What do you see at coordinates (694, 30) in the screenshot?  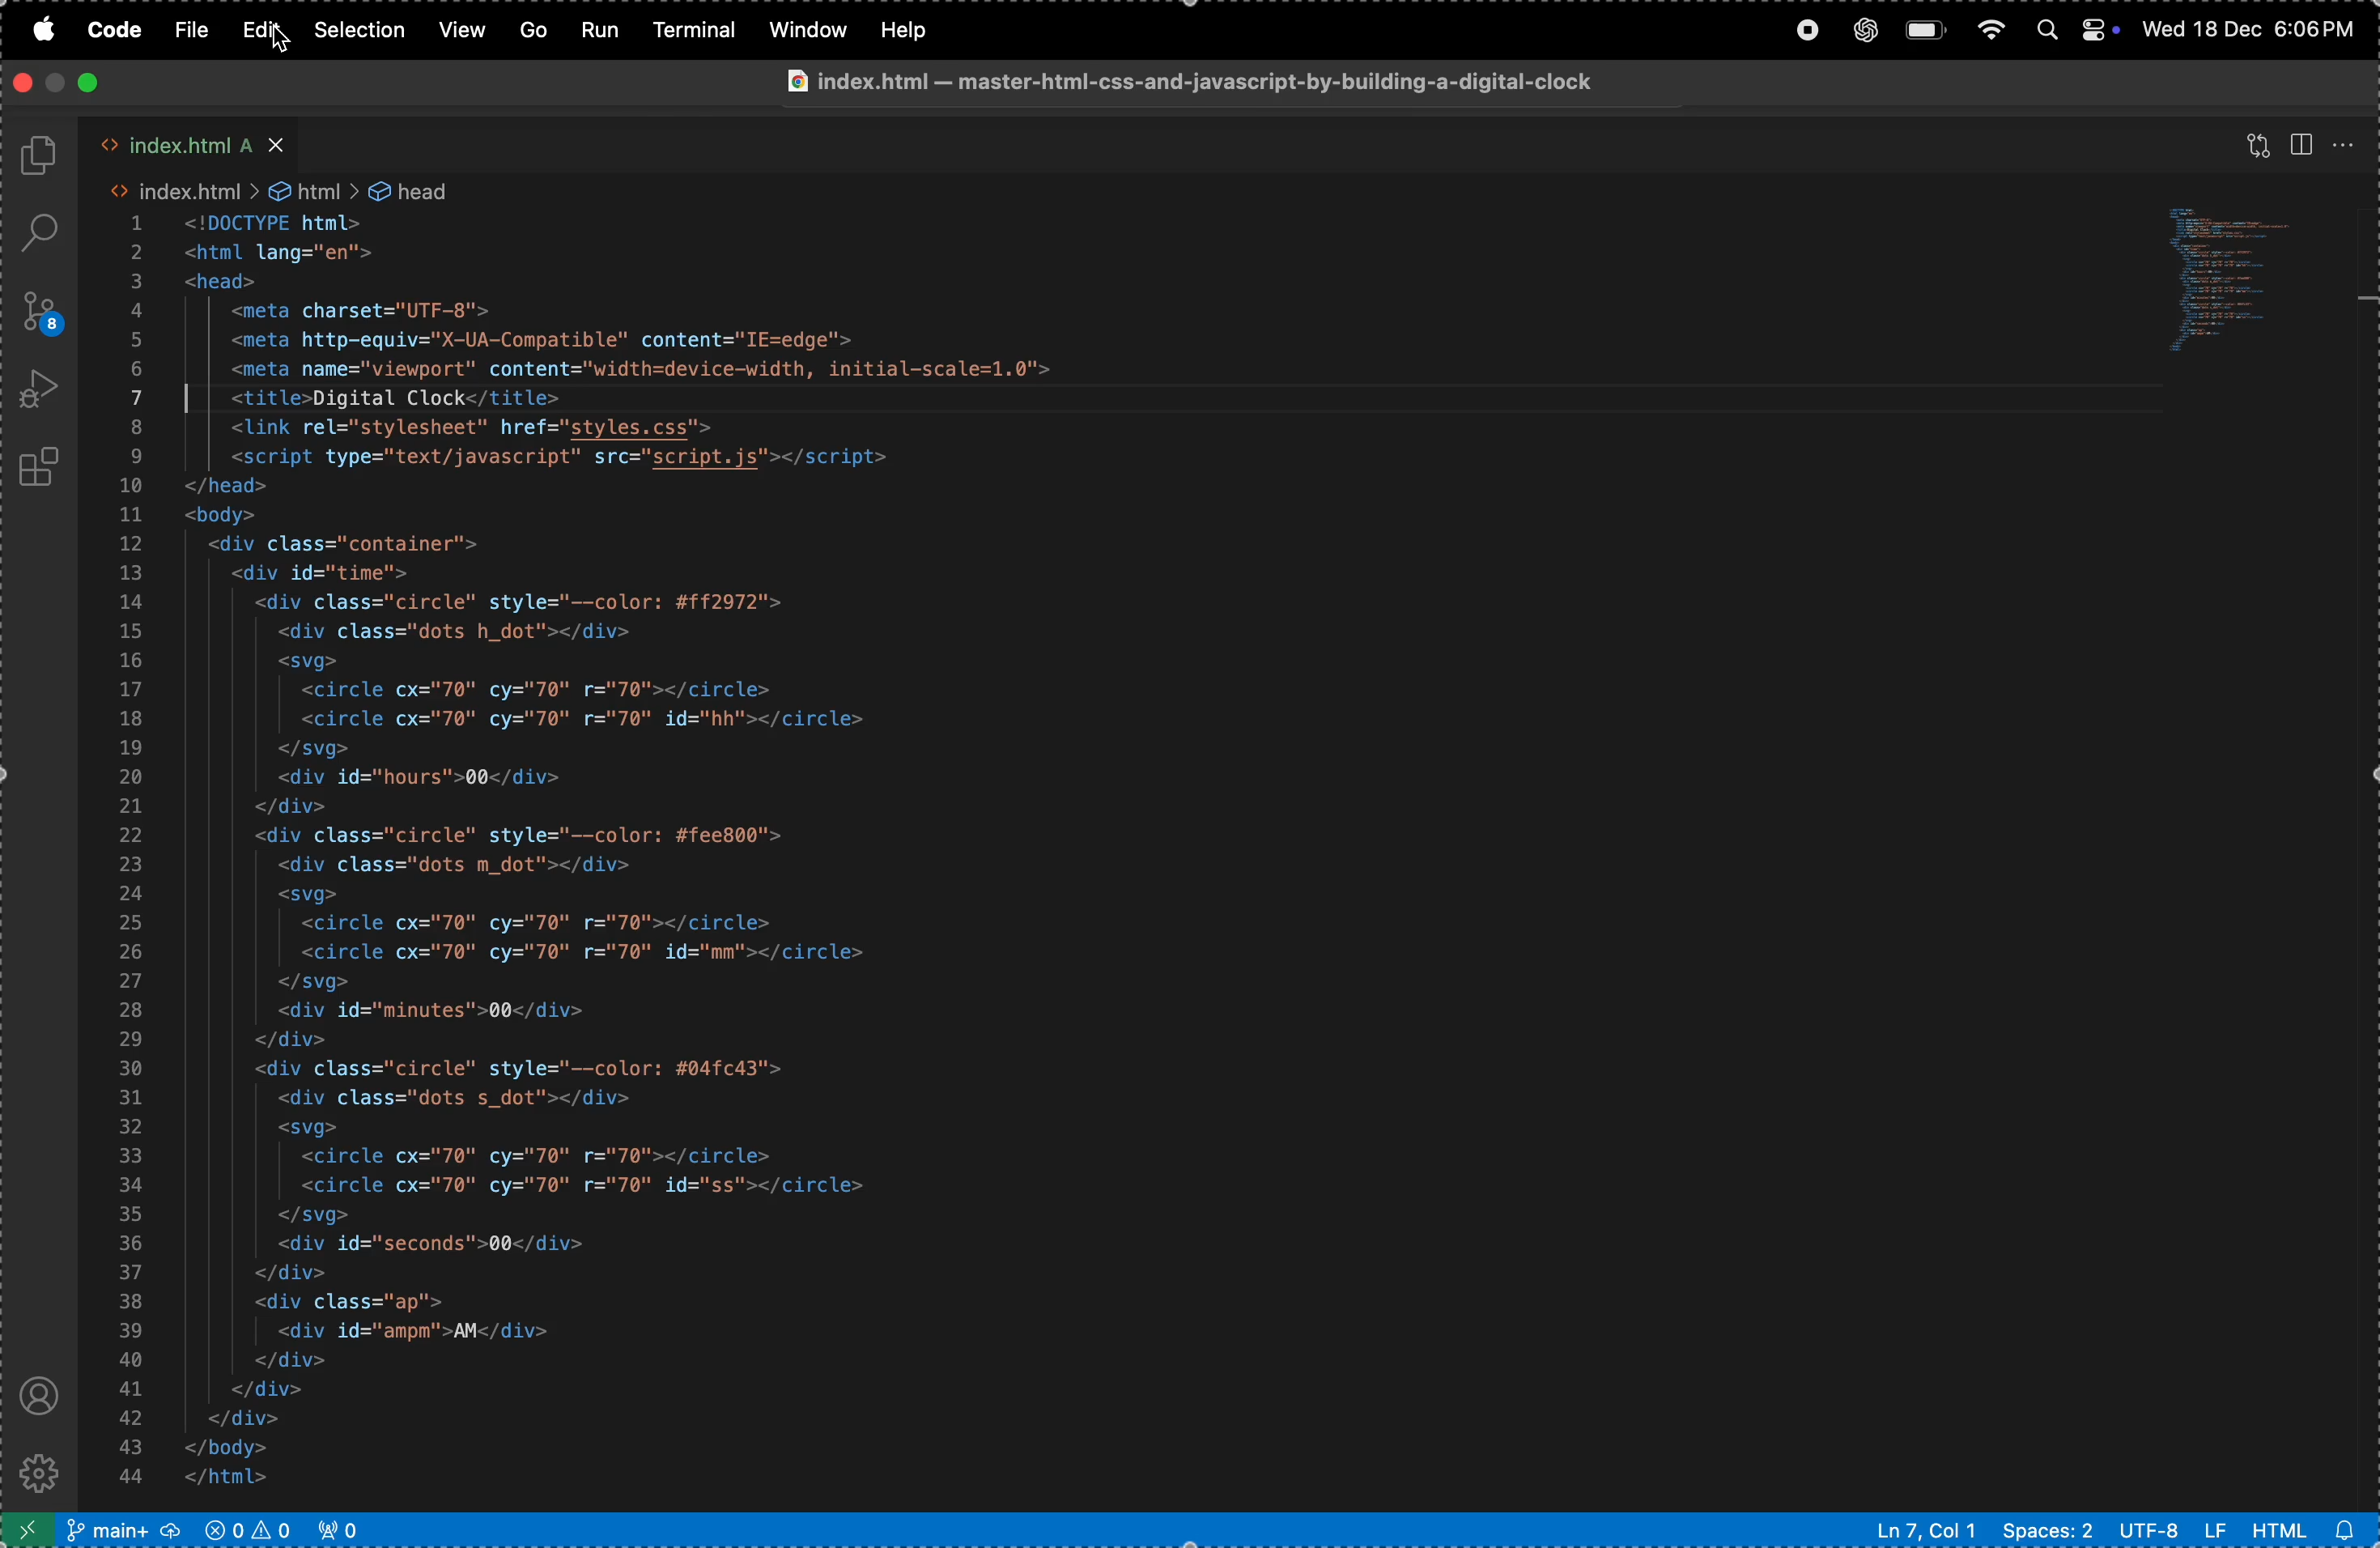 I see `terminal` at bounding box center [694, 30].